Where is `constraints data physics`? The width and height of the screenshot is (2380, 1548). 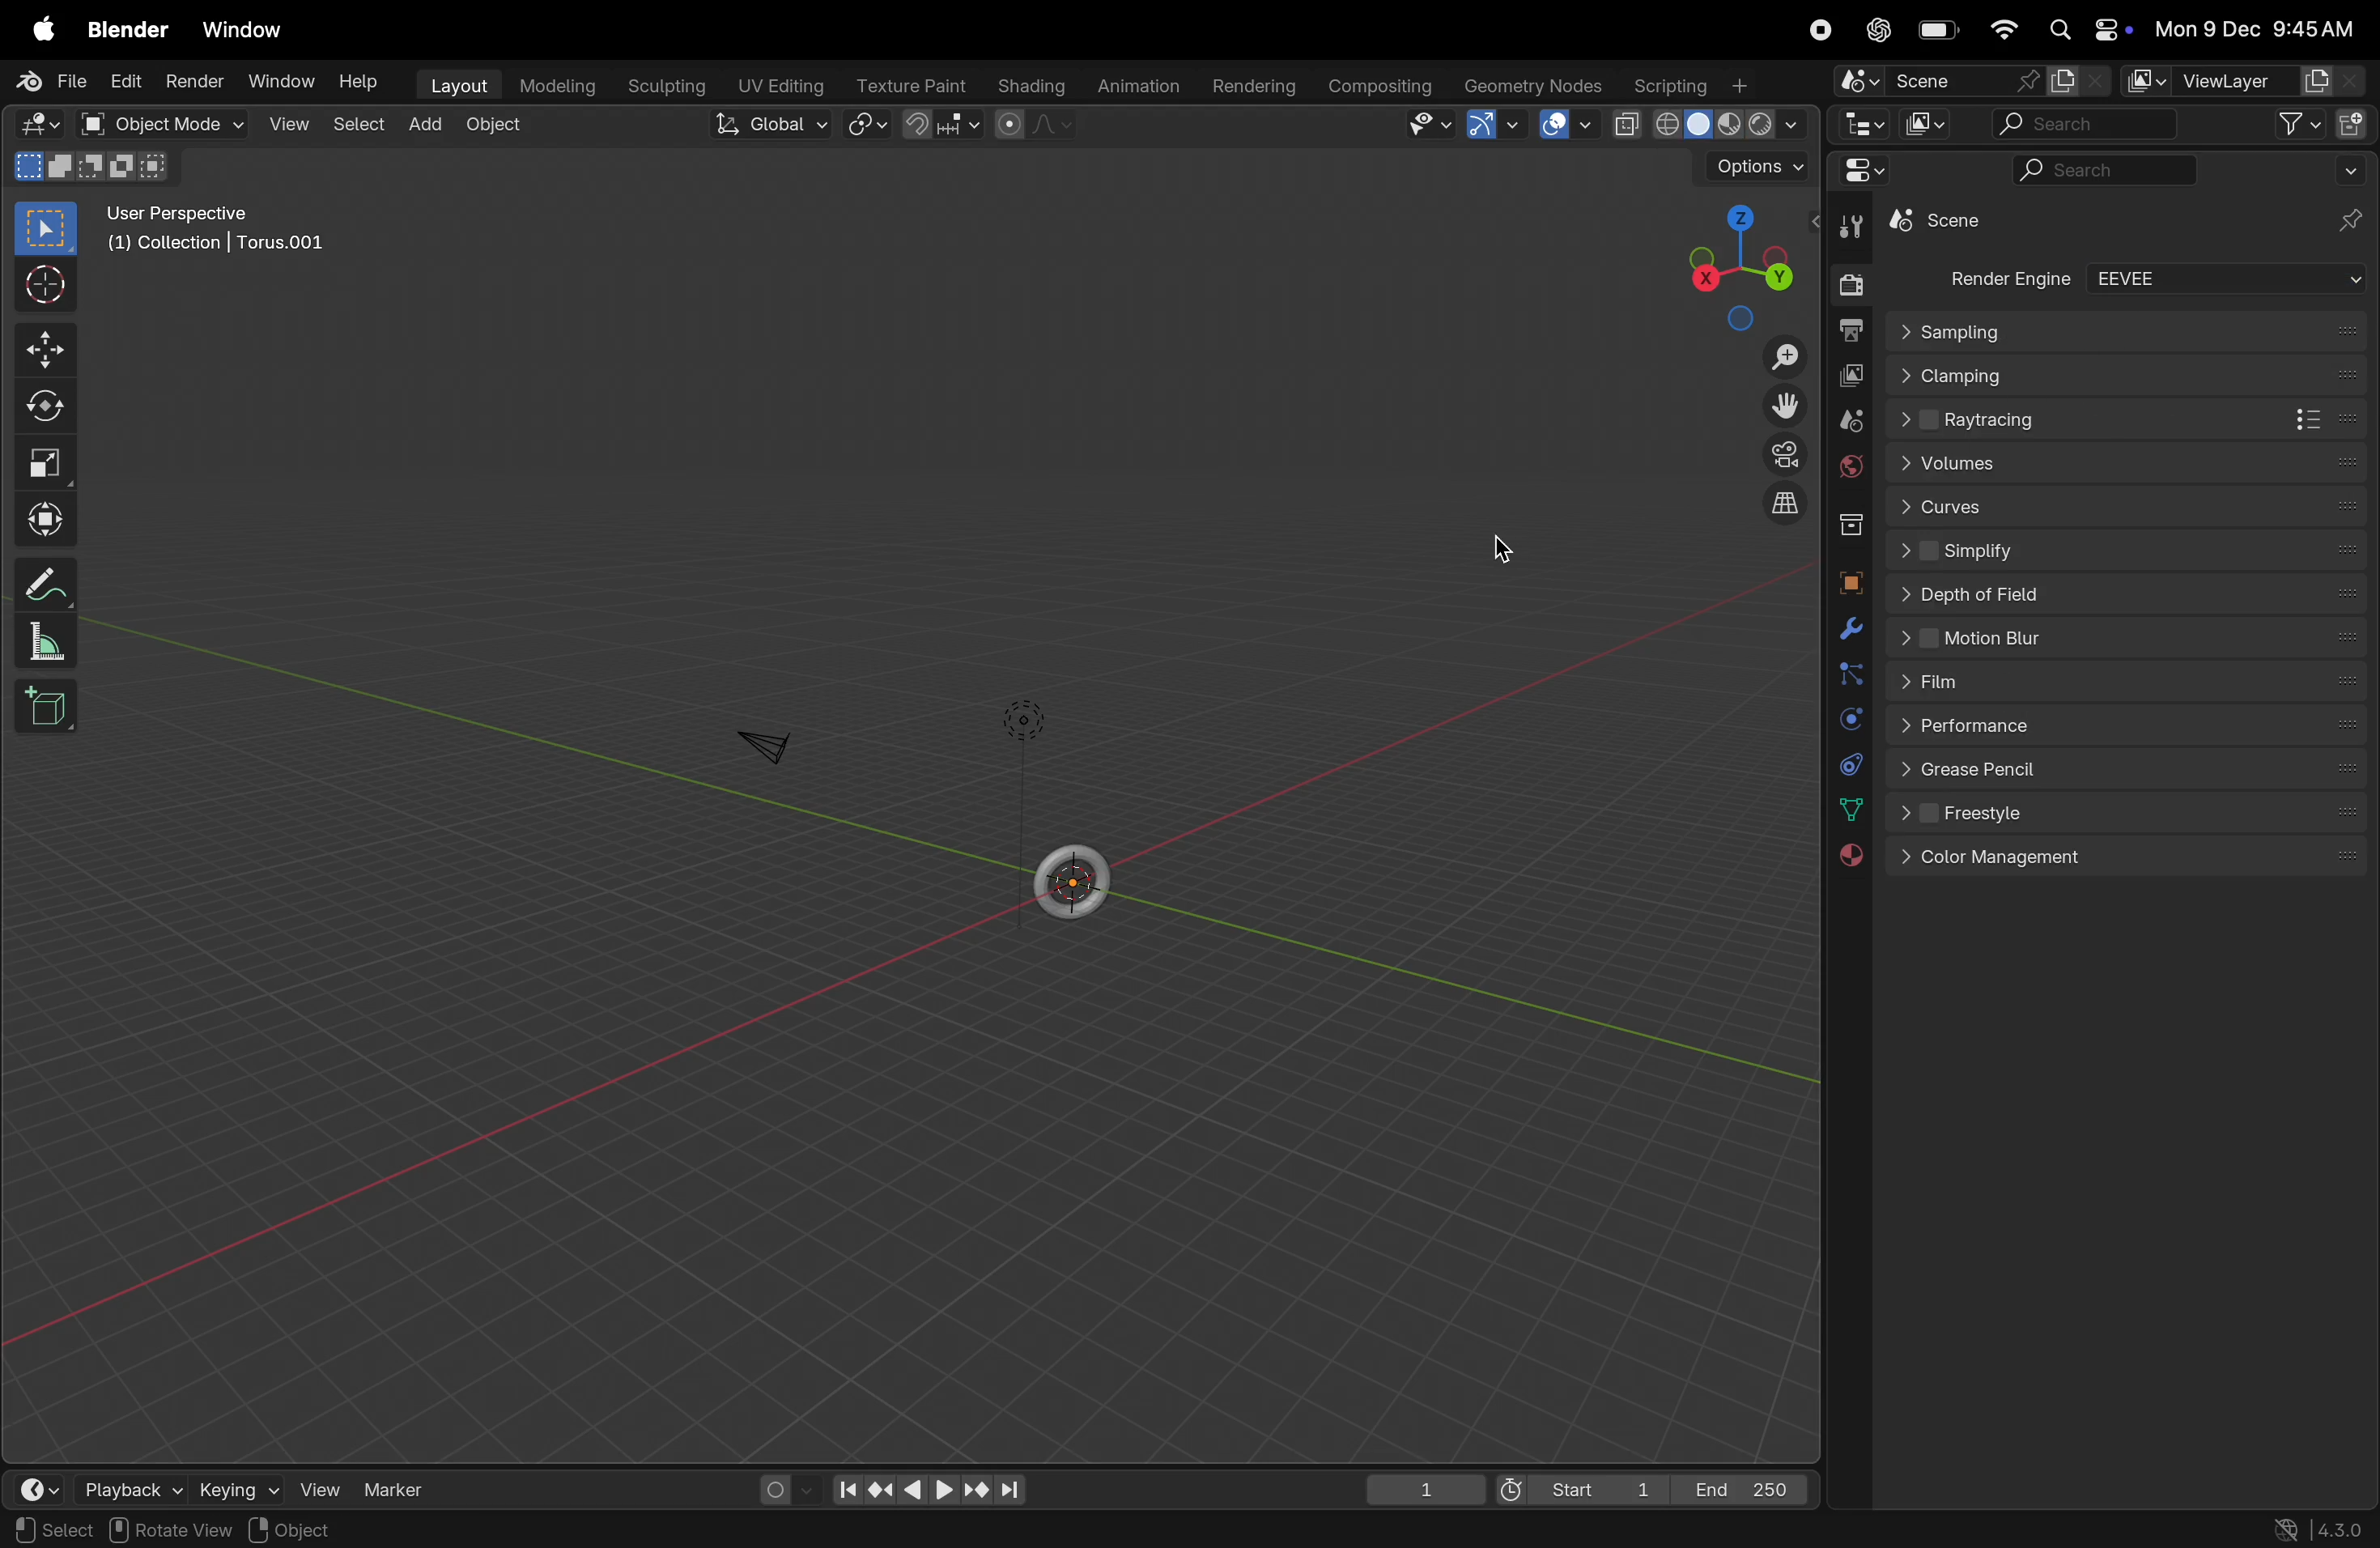
constraints data physics is located at coordinates (1846, 764).